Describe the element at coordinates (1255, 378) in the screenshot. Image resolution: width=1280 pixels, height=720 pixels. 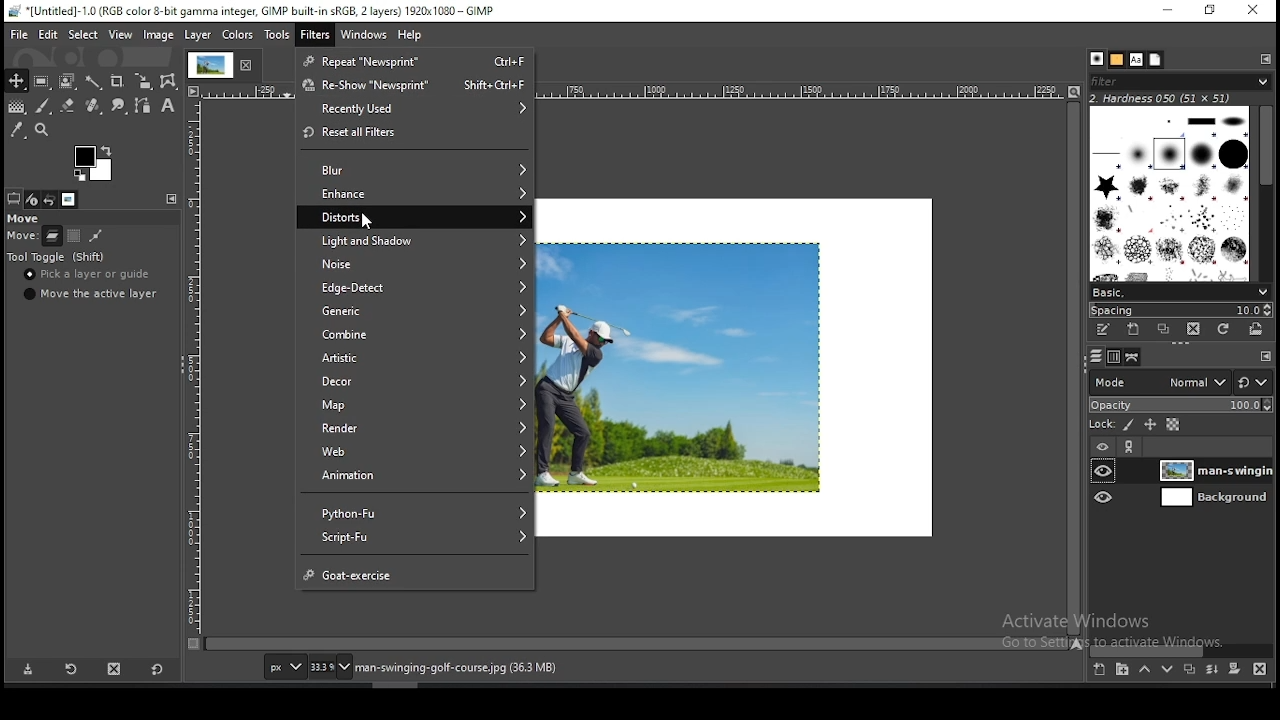
I see `reset` at that location.